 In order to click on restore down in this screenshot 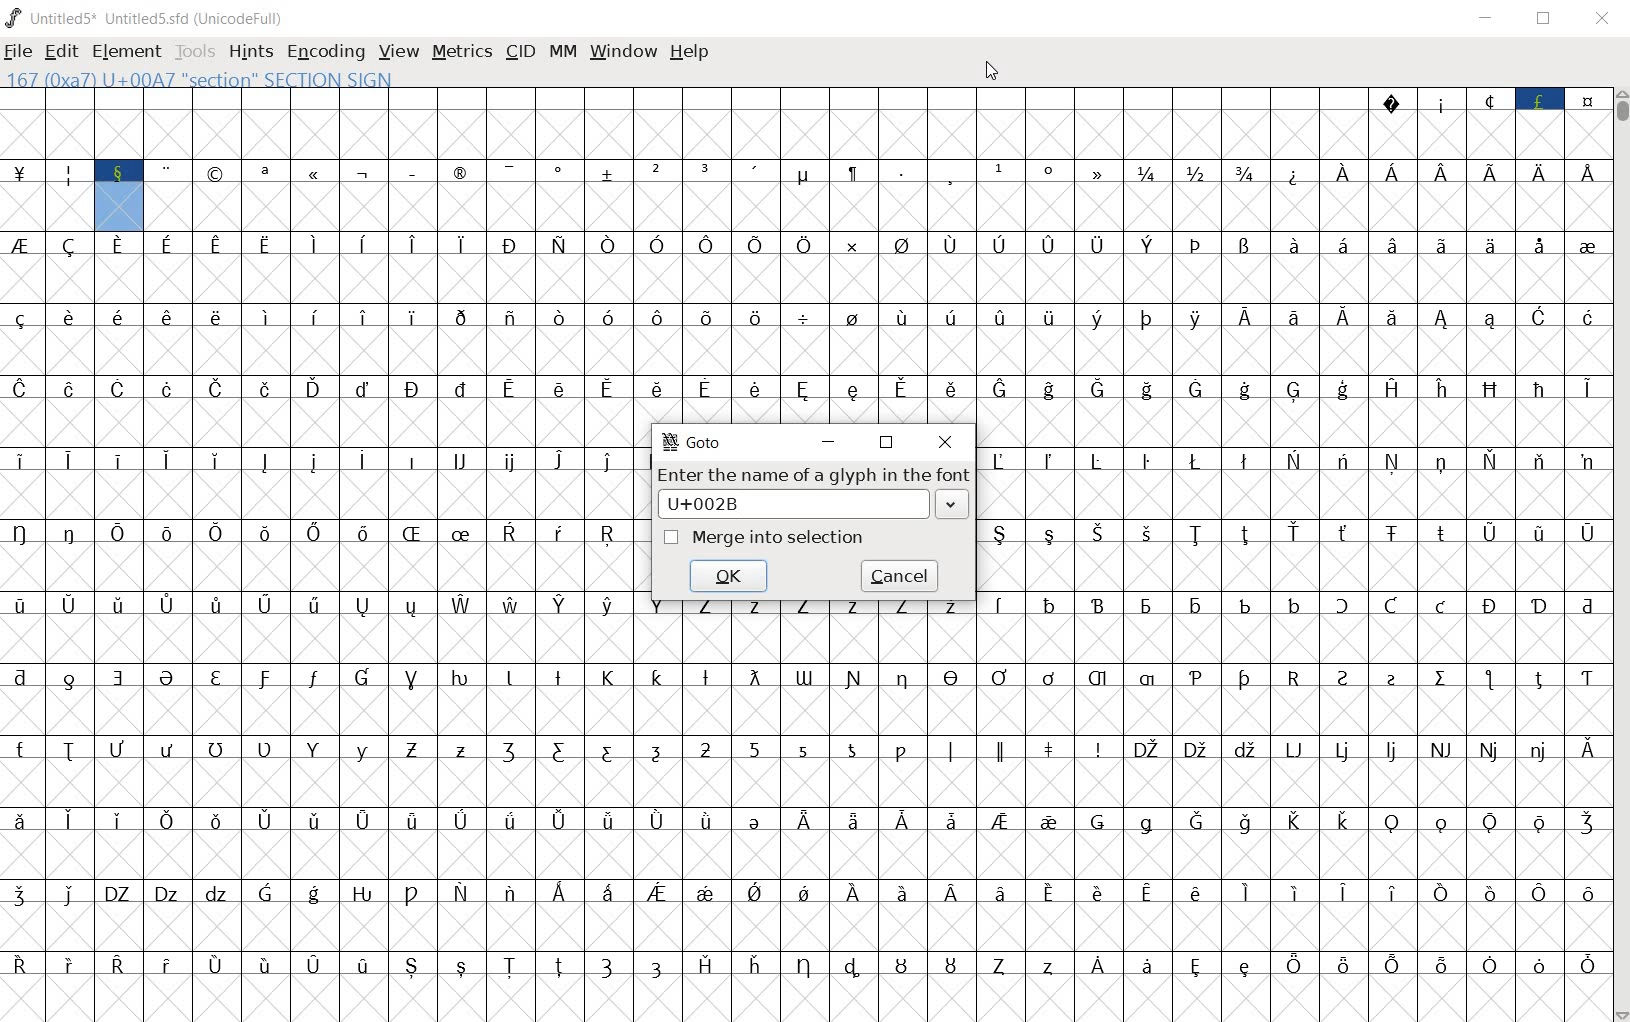, I will do `click(887, 442)`.